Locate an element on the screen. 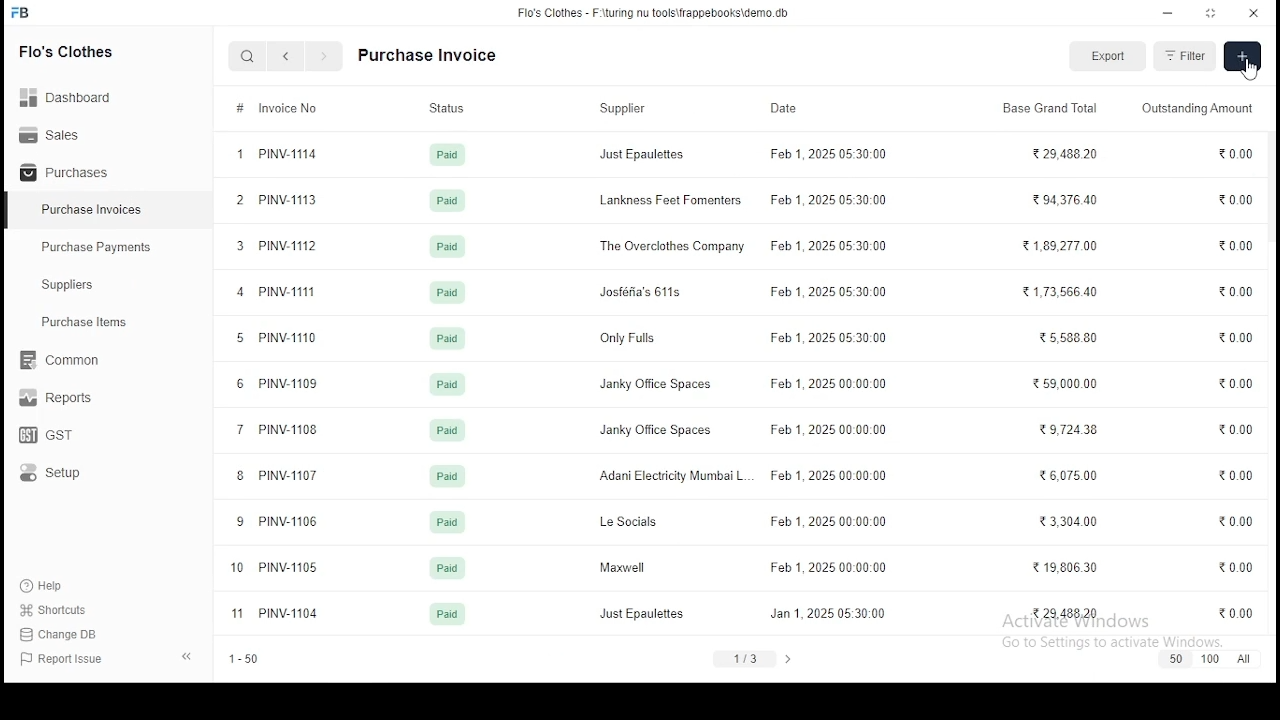 This screenshot has width=1280, height=720. close window is located at coordinates (1254, 11).